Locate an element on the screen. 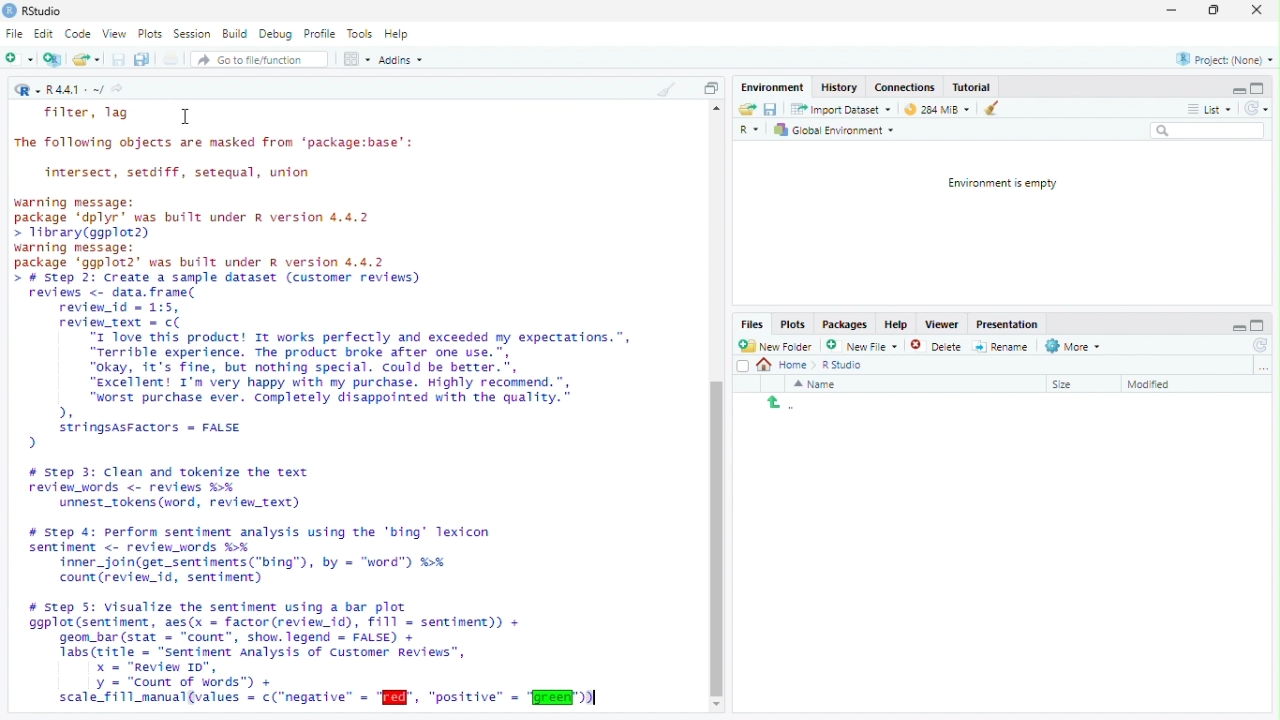 The height and width of the screenshot is (720, 1280). Search is located at coordinates (1208, 130).